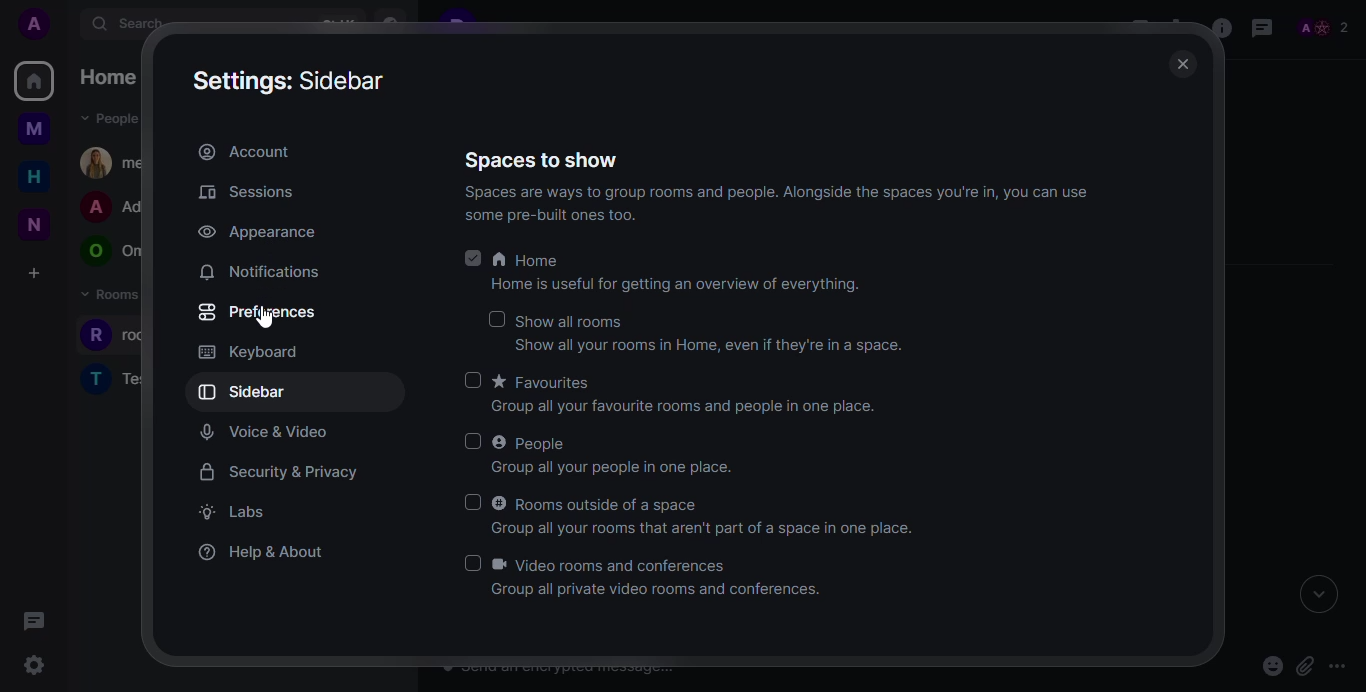 The height and width of the screenshot is (692, 1366). I want to click on people, so click(530, 442).